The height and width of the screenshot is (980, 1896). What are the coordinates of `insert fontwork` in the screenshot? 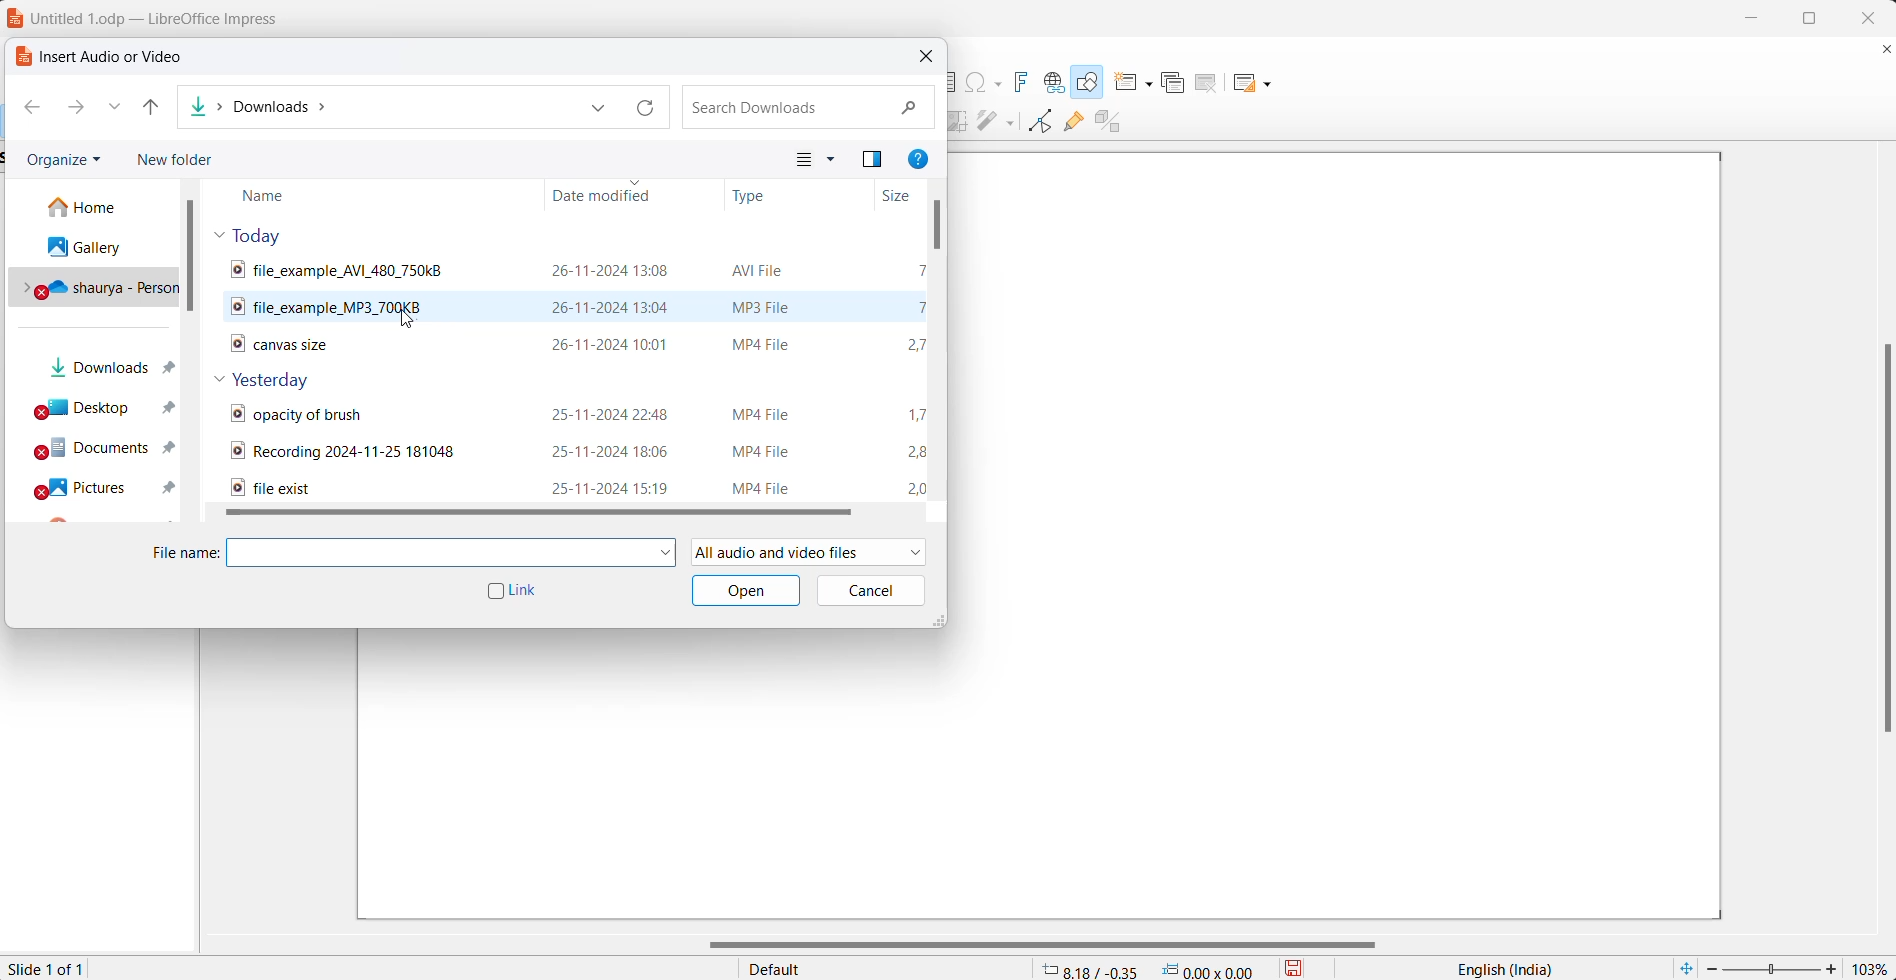 It's located at (1026, 80).